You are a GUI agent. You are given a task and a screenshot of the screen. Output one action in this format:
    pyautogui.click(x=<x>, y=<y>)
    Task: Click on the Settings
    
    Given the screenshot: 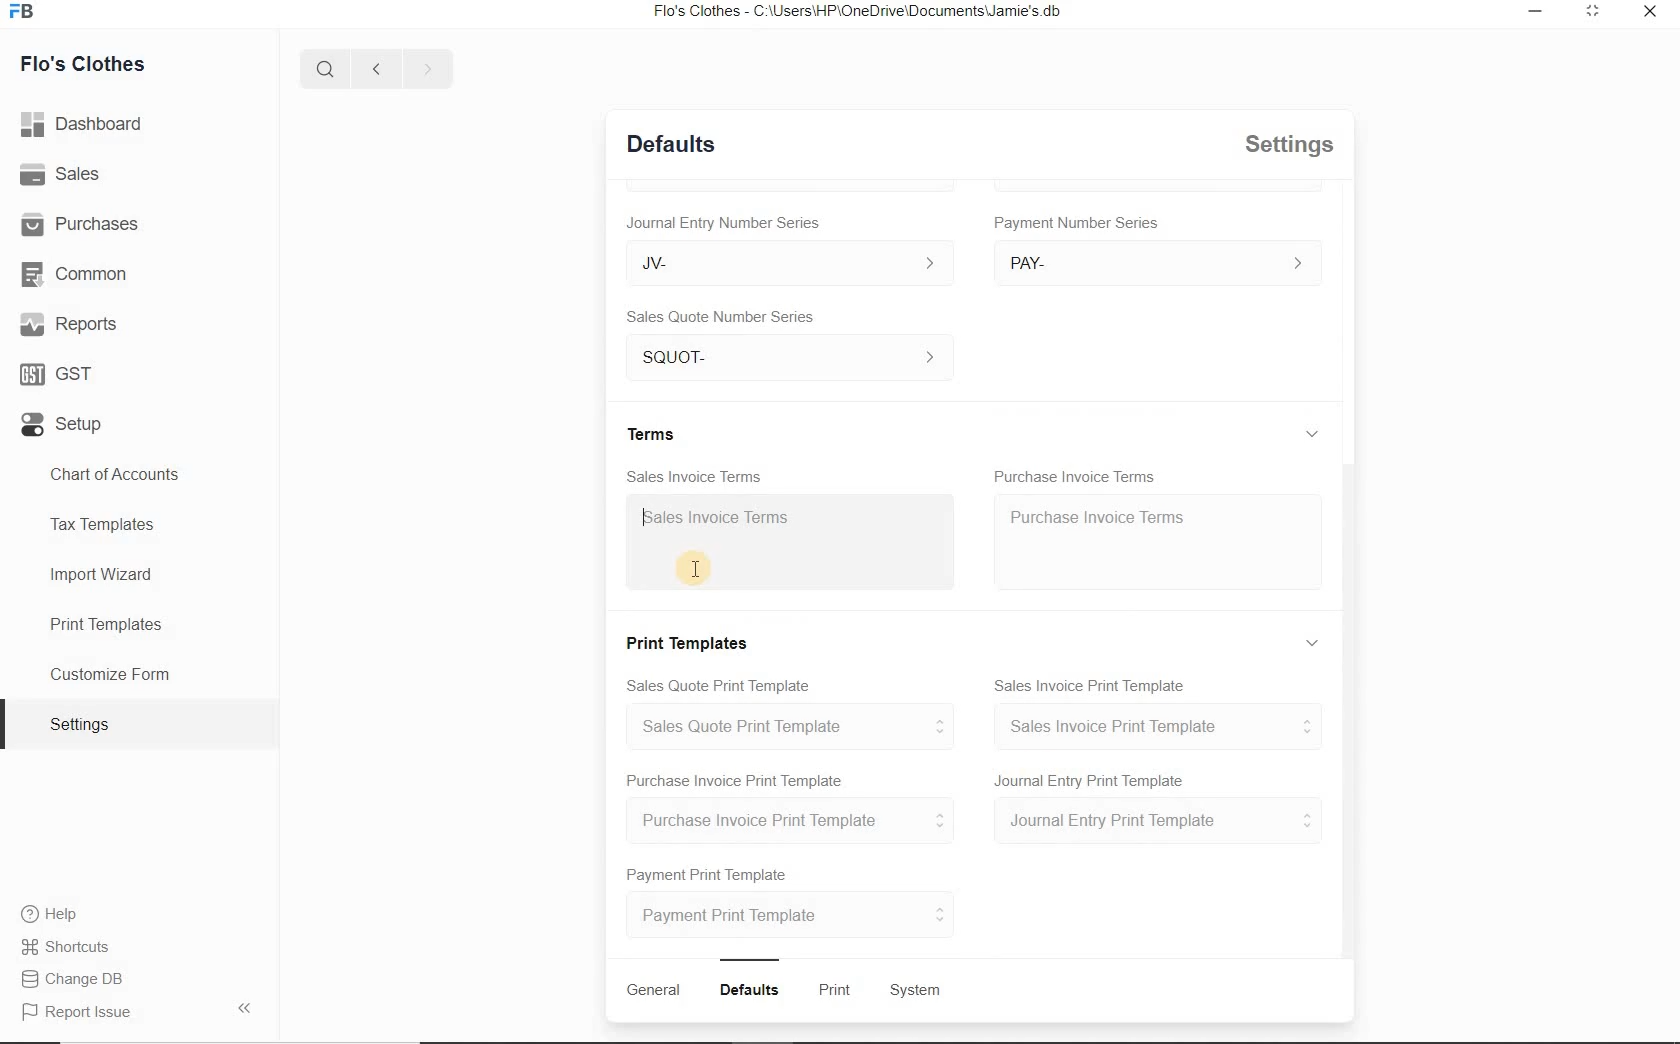 What is the action you would take?
    pyautogui.click(x=139, y=723)
    